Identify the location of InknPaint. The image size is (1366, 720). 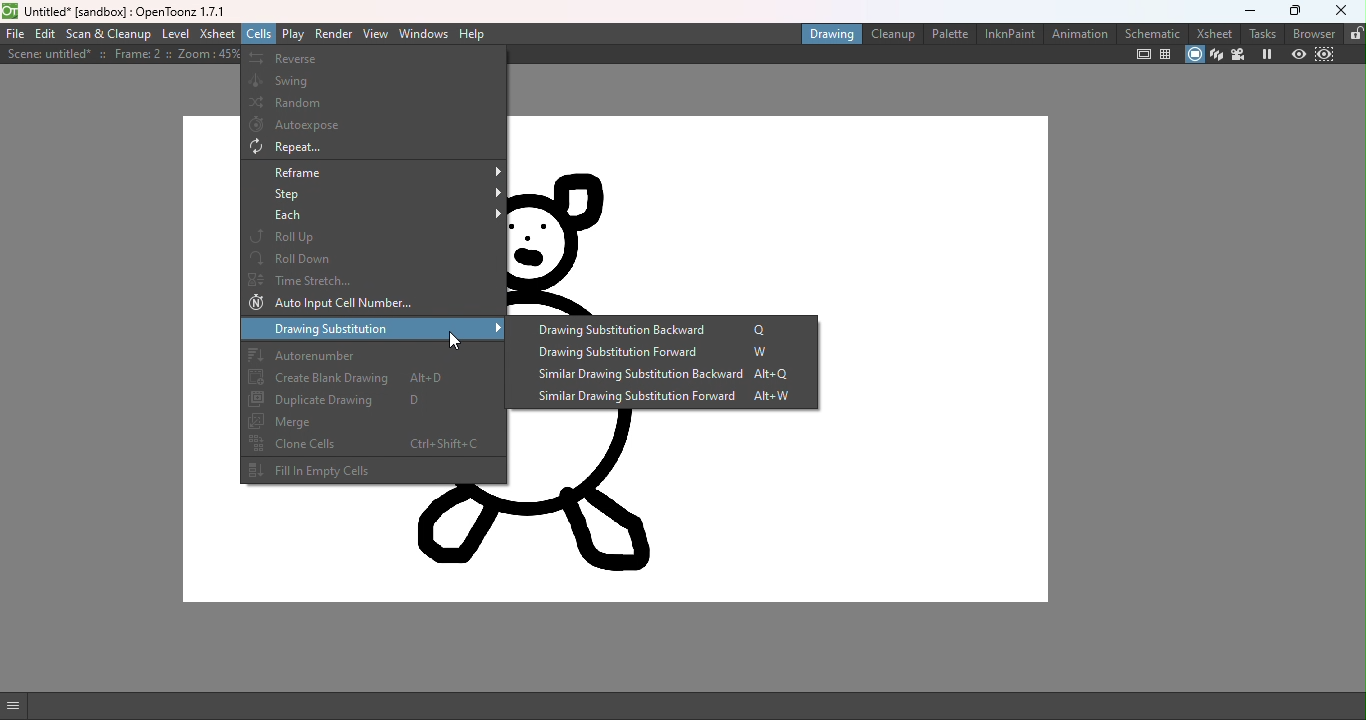
(1008, 34).